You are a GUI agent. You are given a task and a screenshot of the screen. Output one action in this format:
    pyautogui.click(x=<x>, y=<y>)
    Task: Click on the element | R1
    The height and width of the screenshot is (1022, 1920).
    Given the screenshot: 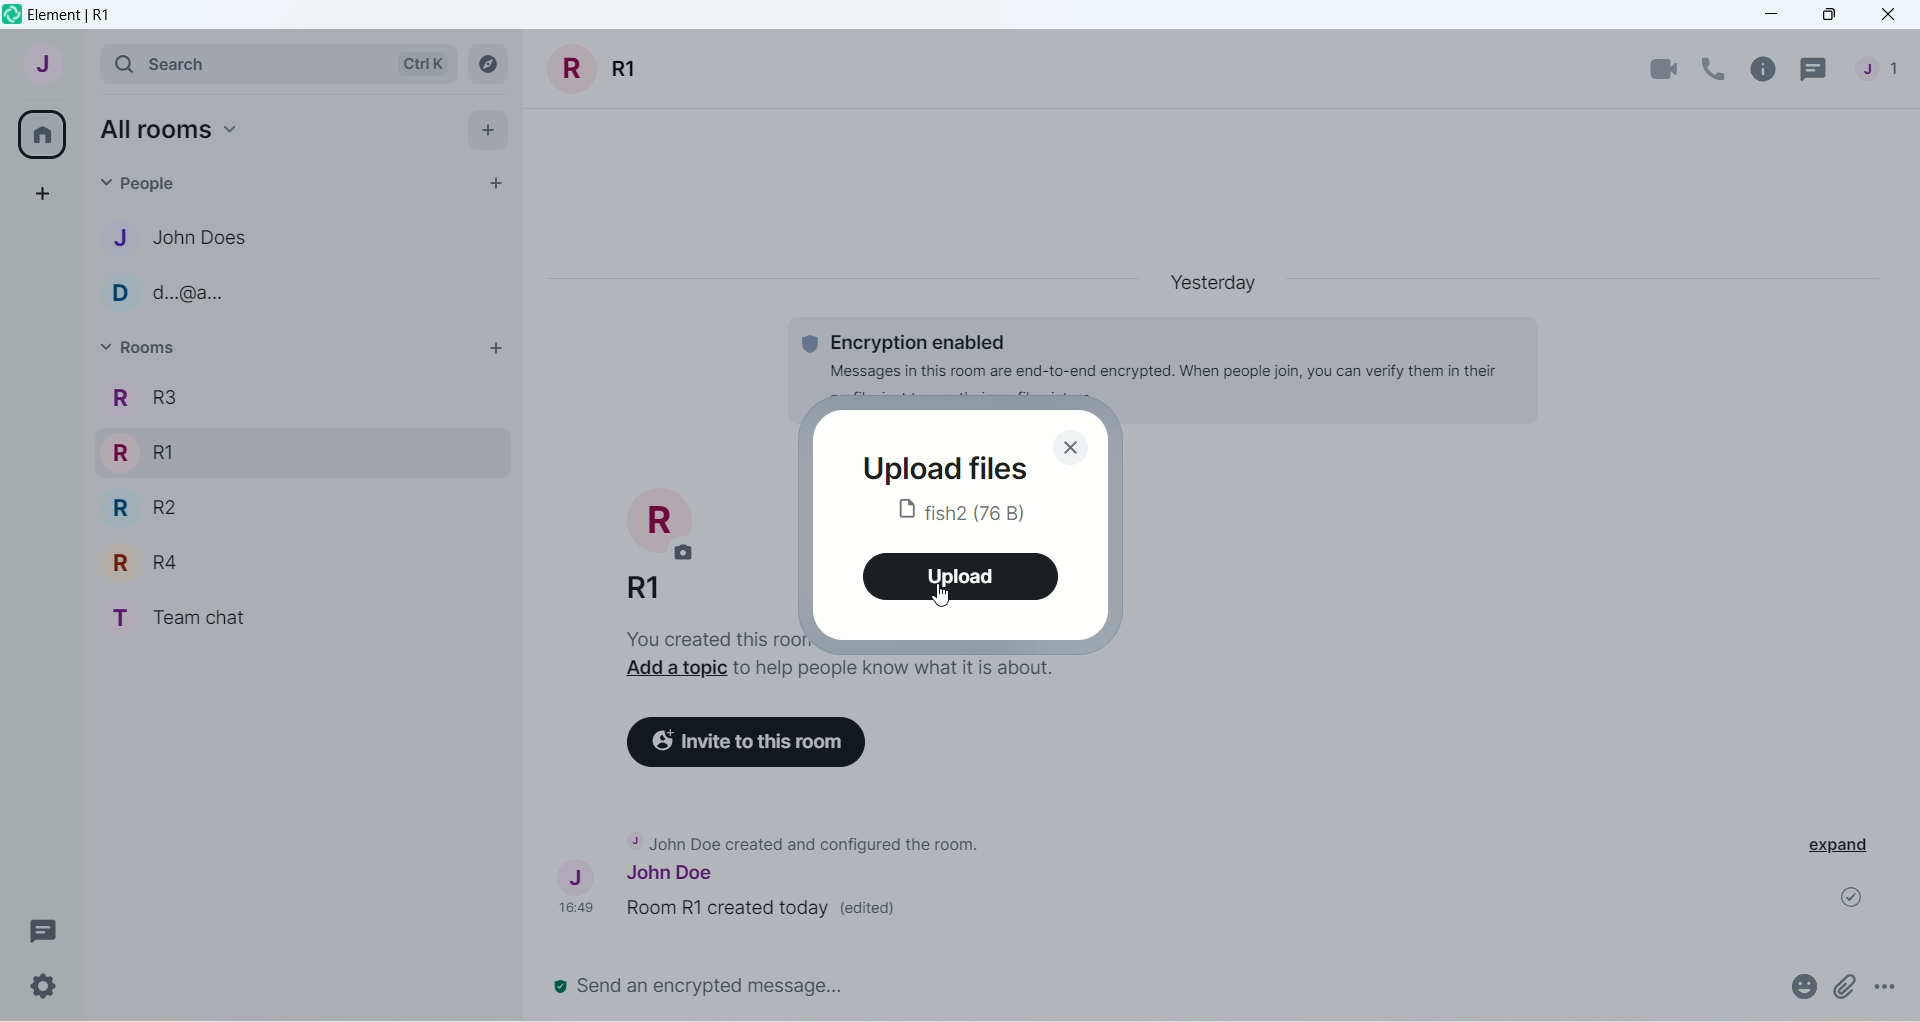 What is the action you would take?
    pyautogui.click(x=91, y=15)
    